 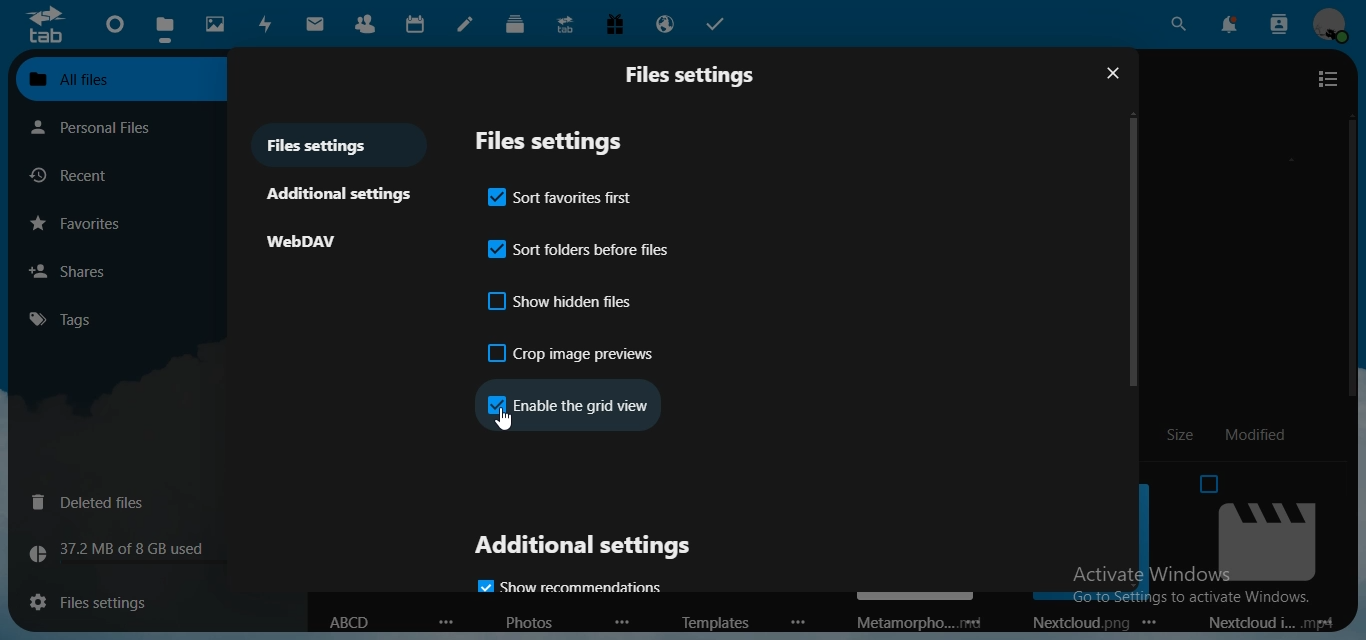 What do you see at coordinates (1242, 527) in the screenshot?
I see `image` at bounding box center [1242, 527].